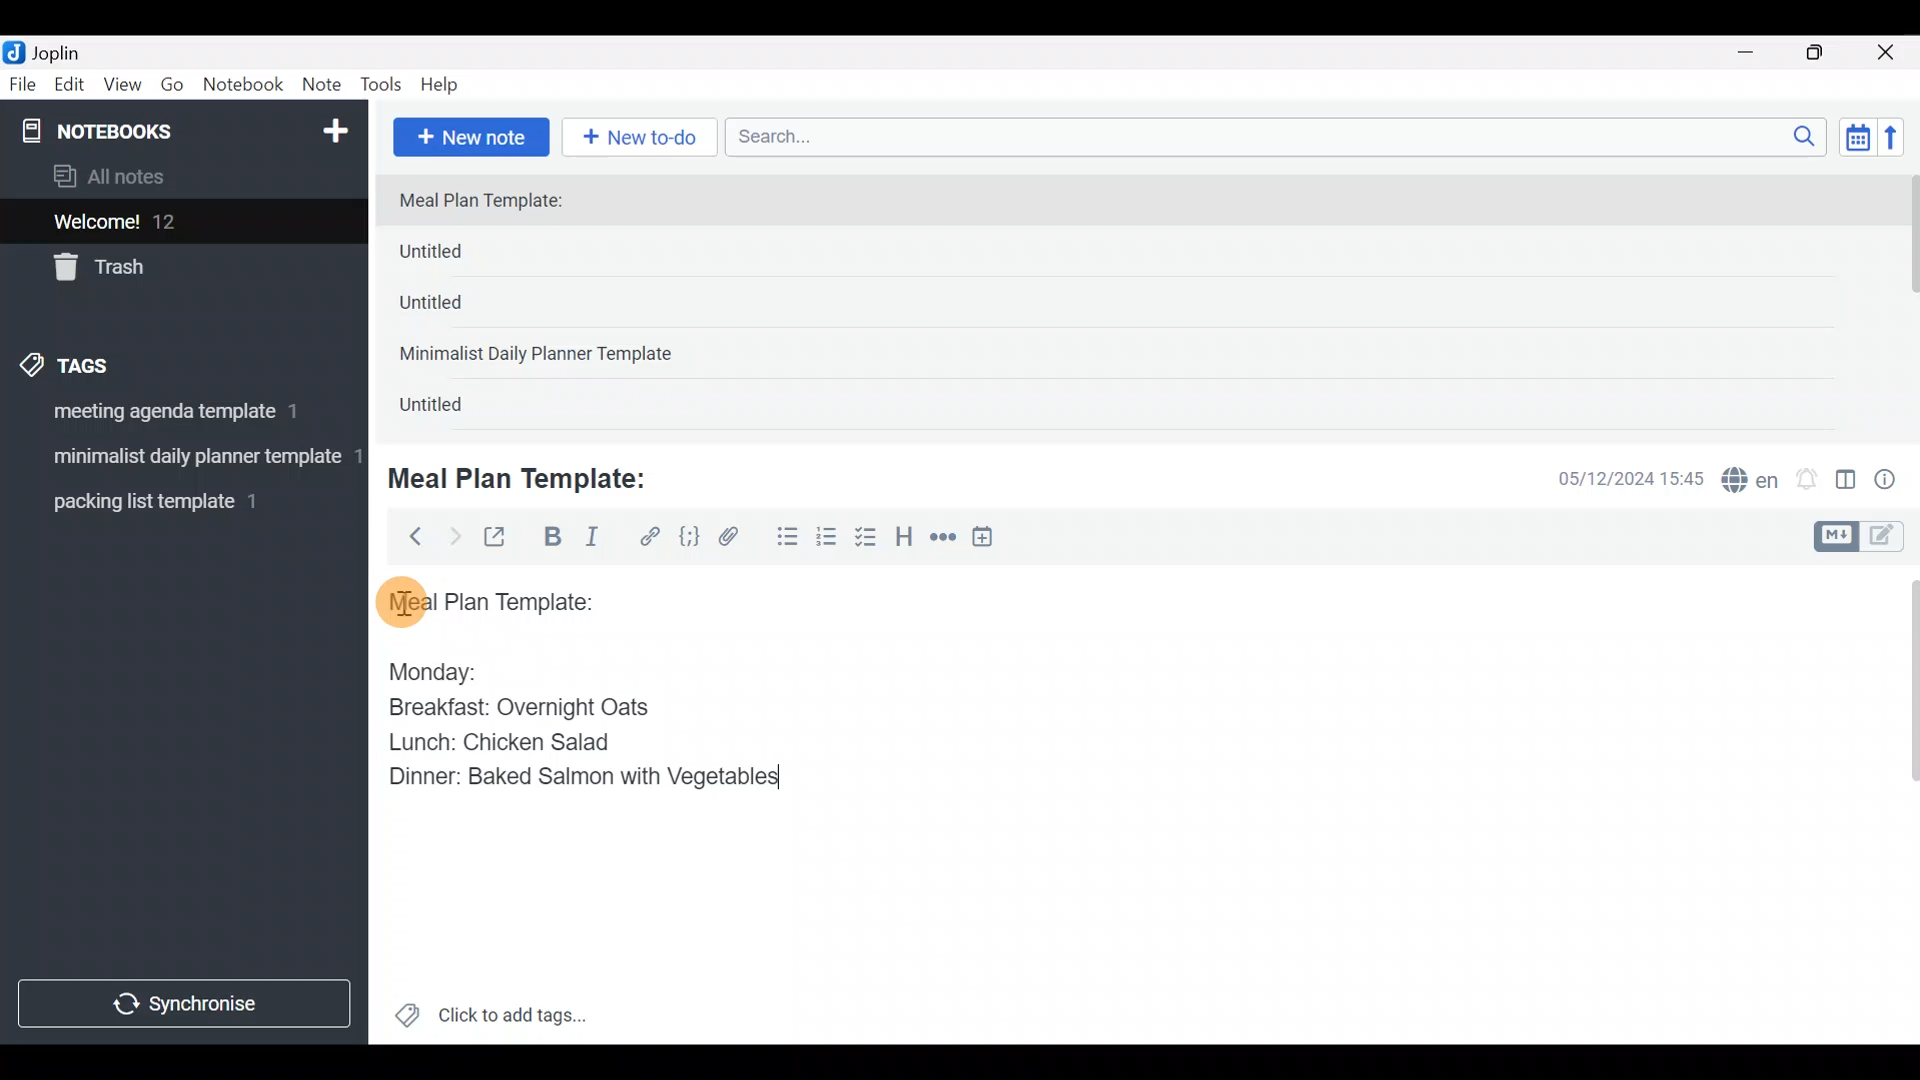  Describe the element at coordinates (497, 742) in the screenshot. I see `Lunch: Chicken Salad` at that location.